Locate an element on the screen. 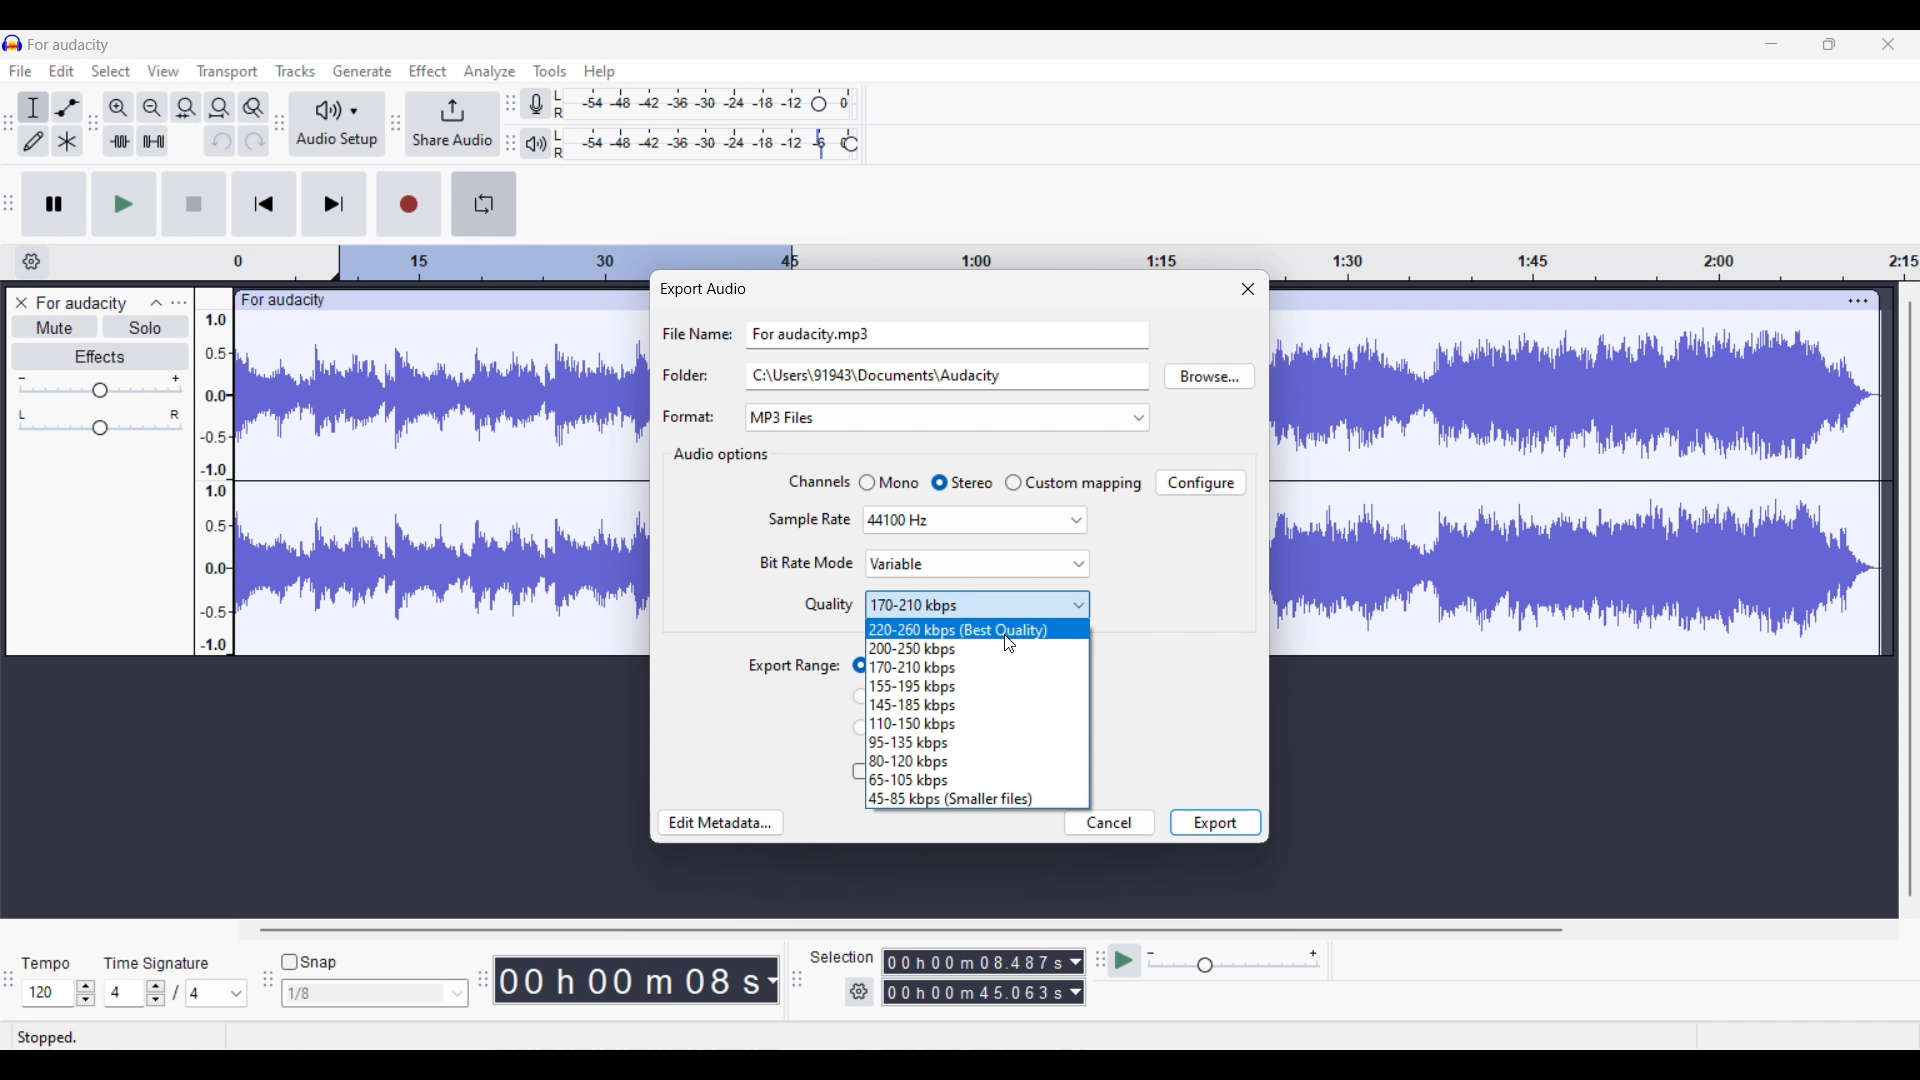 The height and width of the screenshot is (1080, 1920). Envelop tool is located at coordinates (67, 108).